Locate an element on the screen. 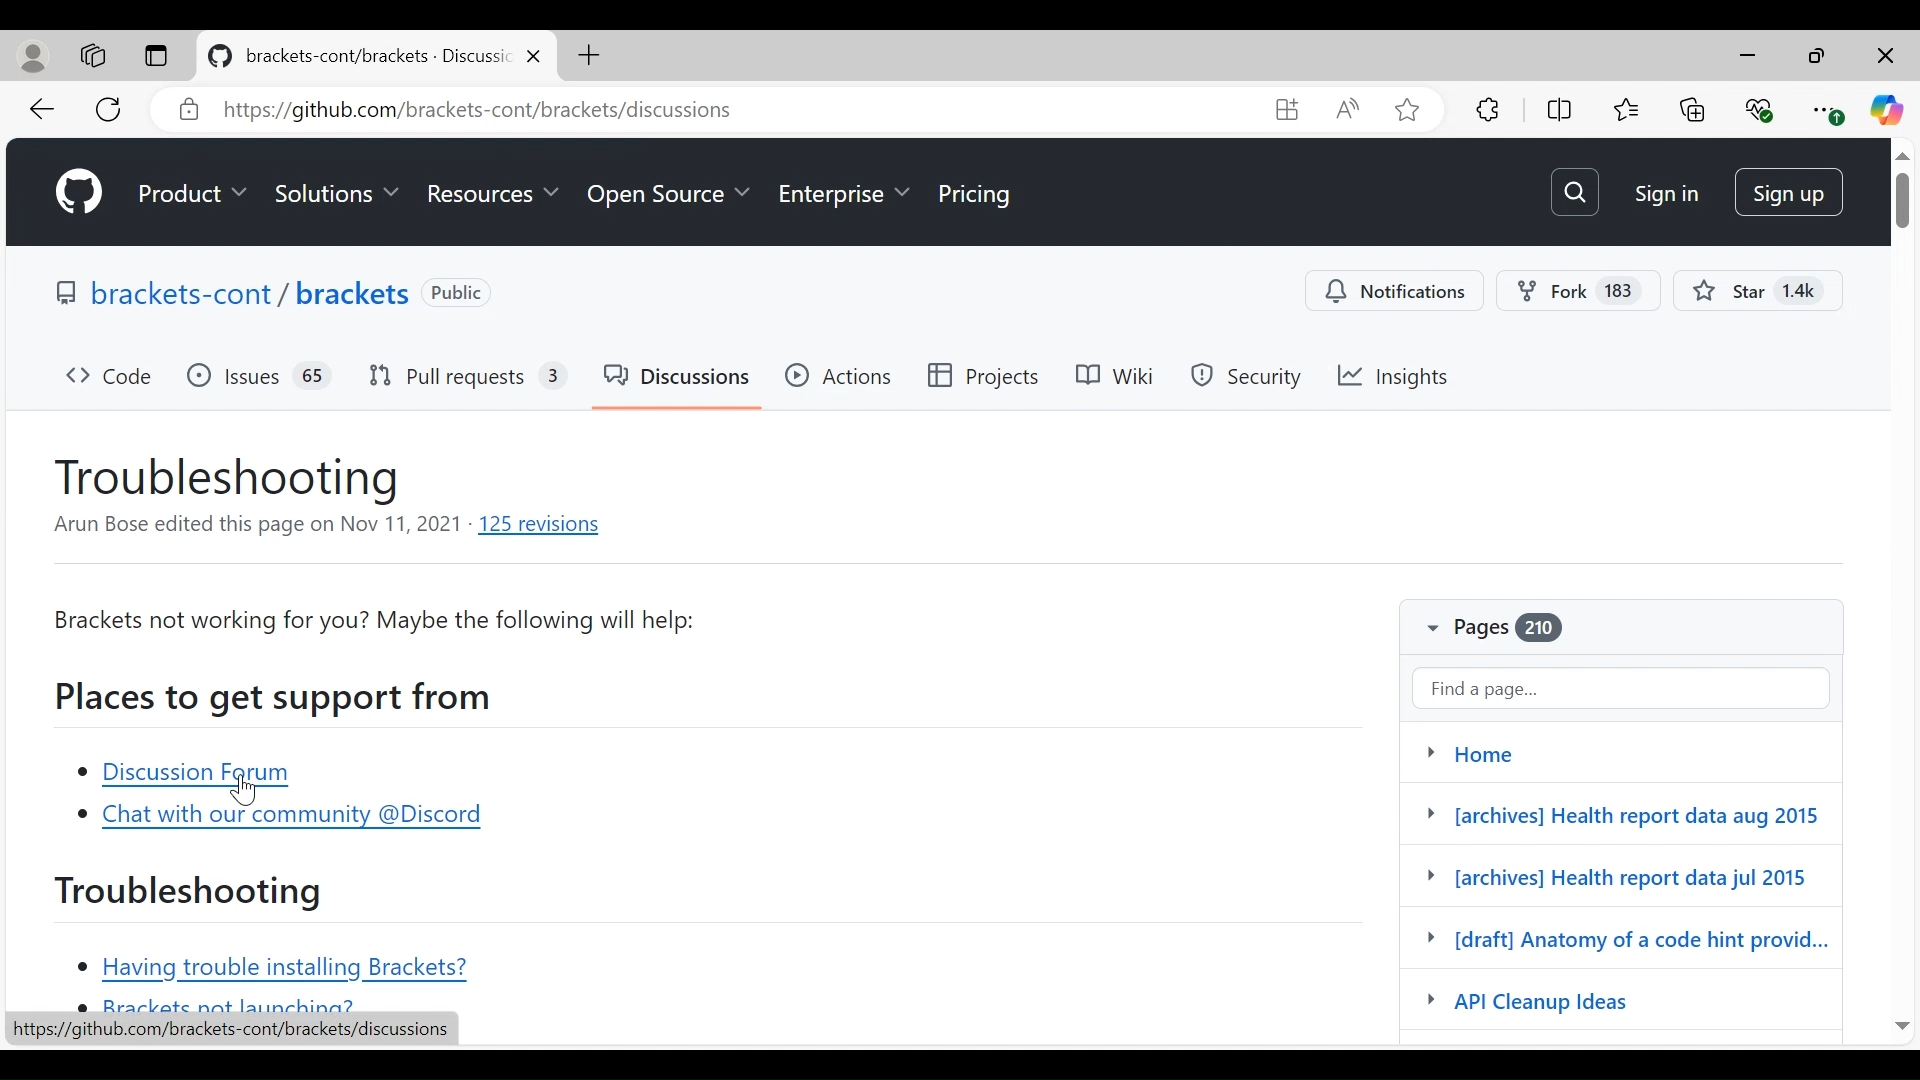  Anatomy of a code hint provide is located at coordinates (1627, 942).